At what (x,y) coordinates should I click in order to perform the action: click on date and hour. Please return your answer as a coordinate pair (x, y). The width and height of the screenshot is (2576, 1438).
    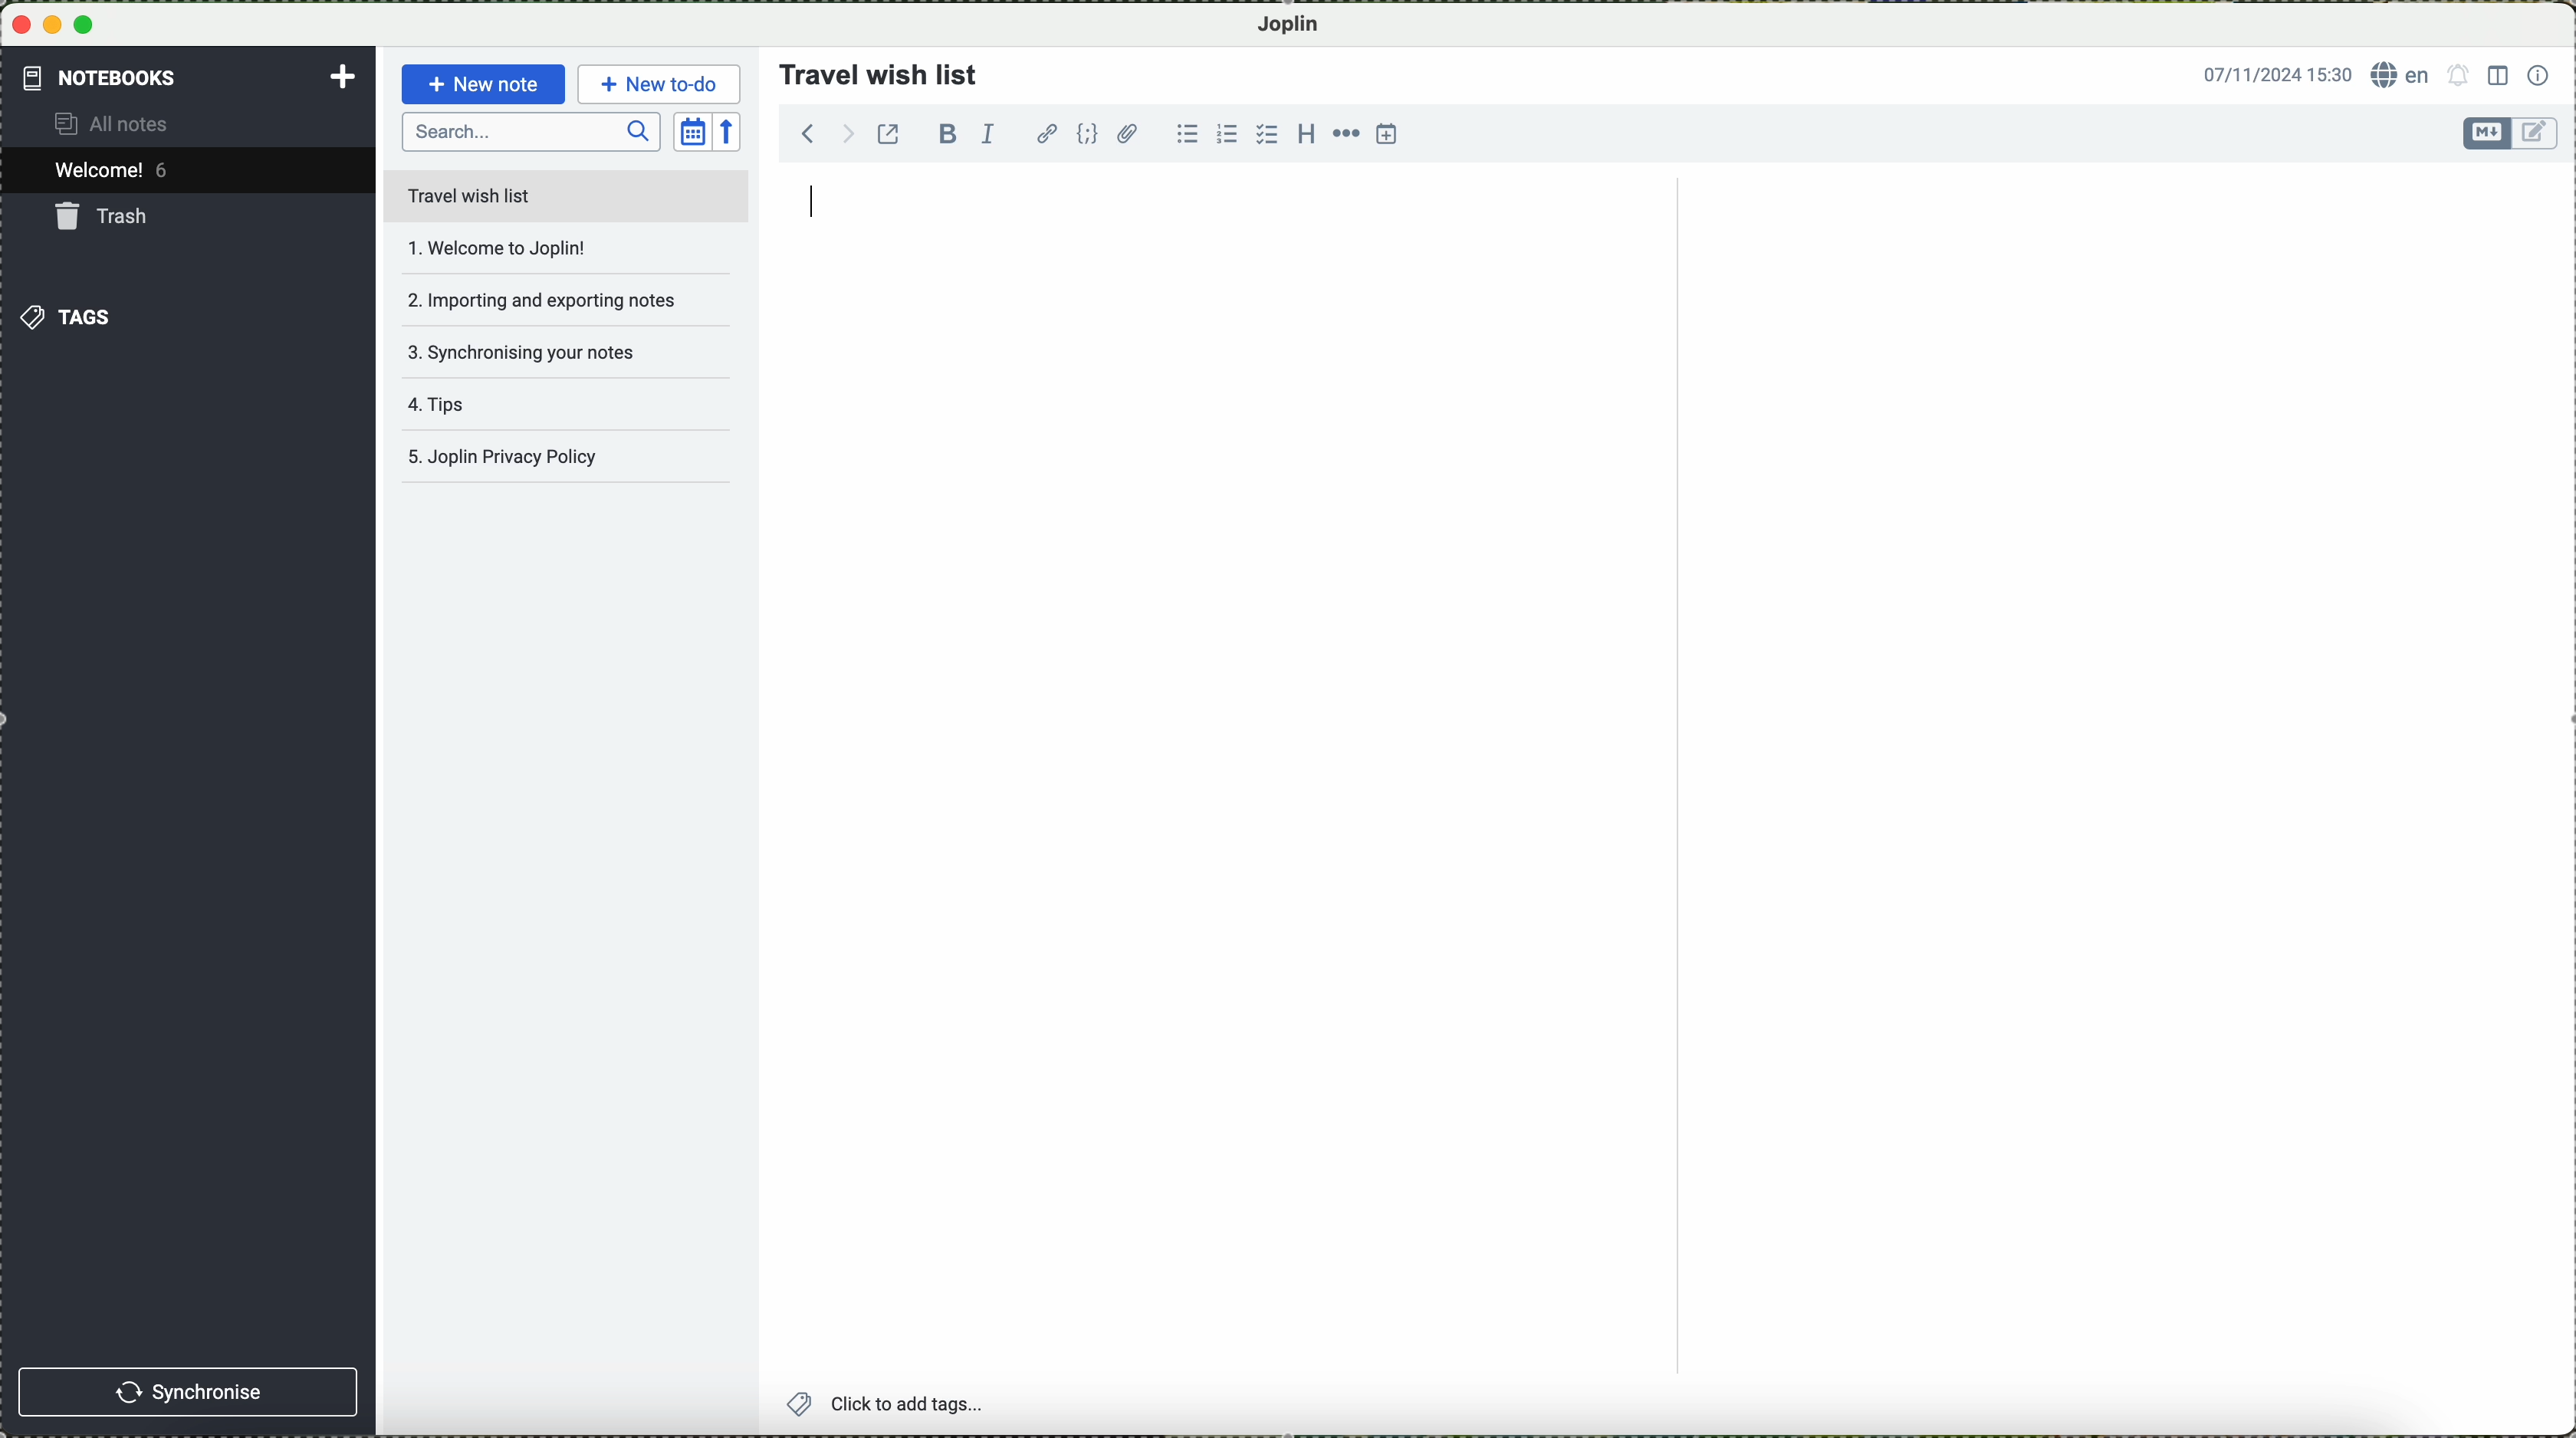
    Looking at the image, I should click on (2270, 72).